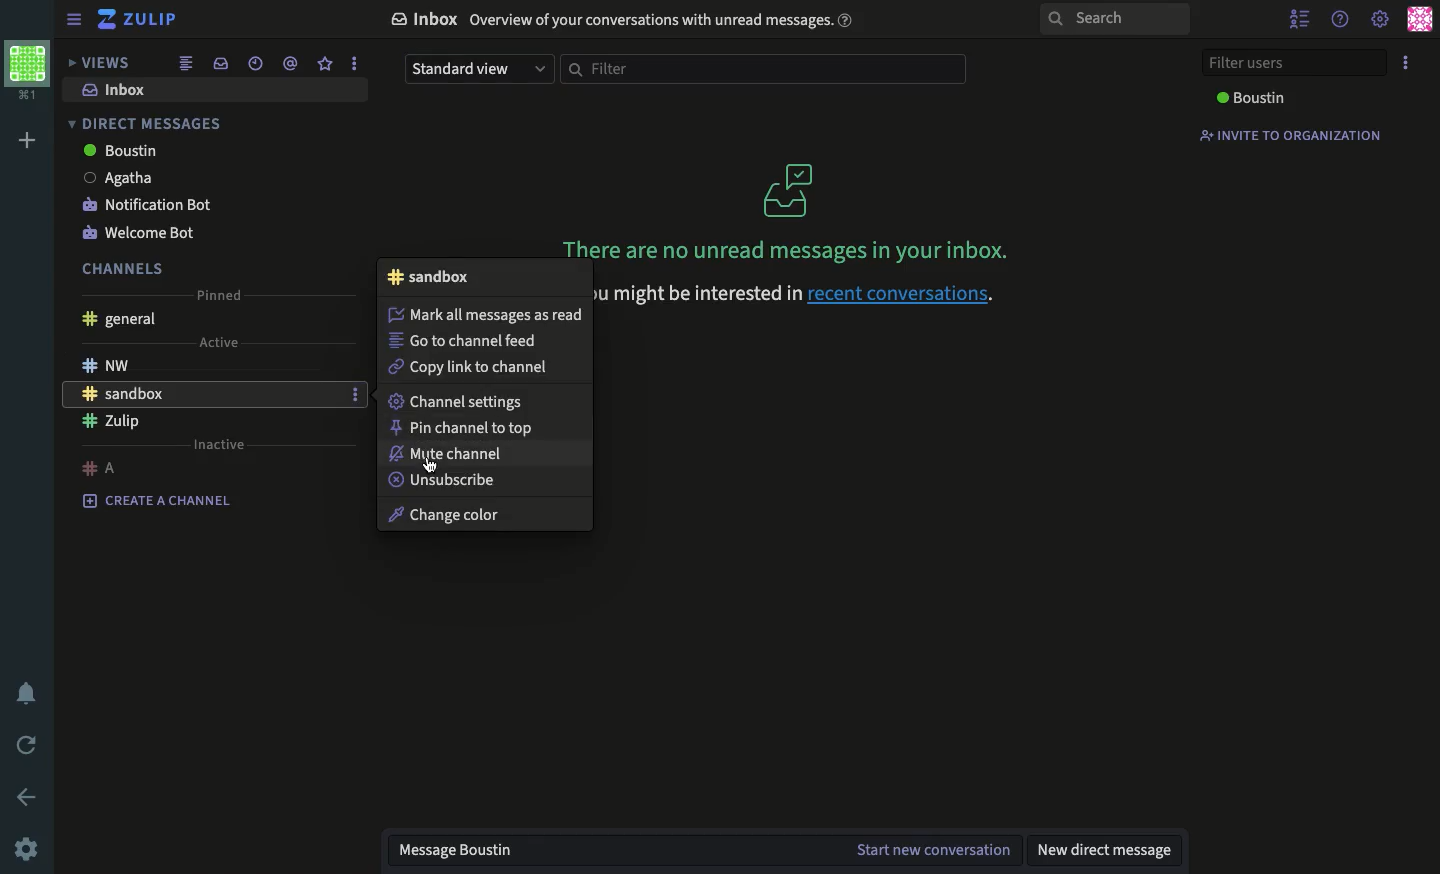  What do you see at coordinates (223, 62) in the screenshot?
I see `inbox` at bounding box center [223, 62].